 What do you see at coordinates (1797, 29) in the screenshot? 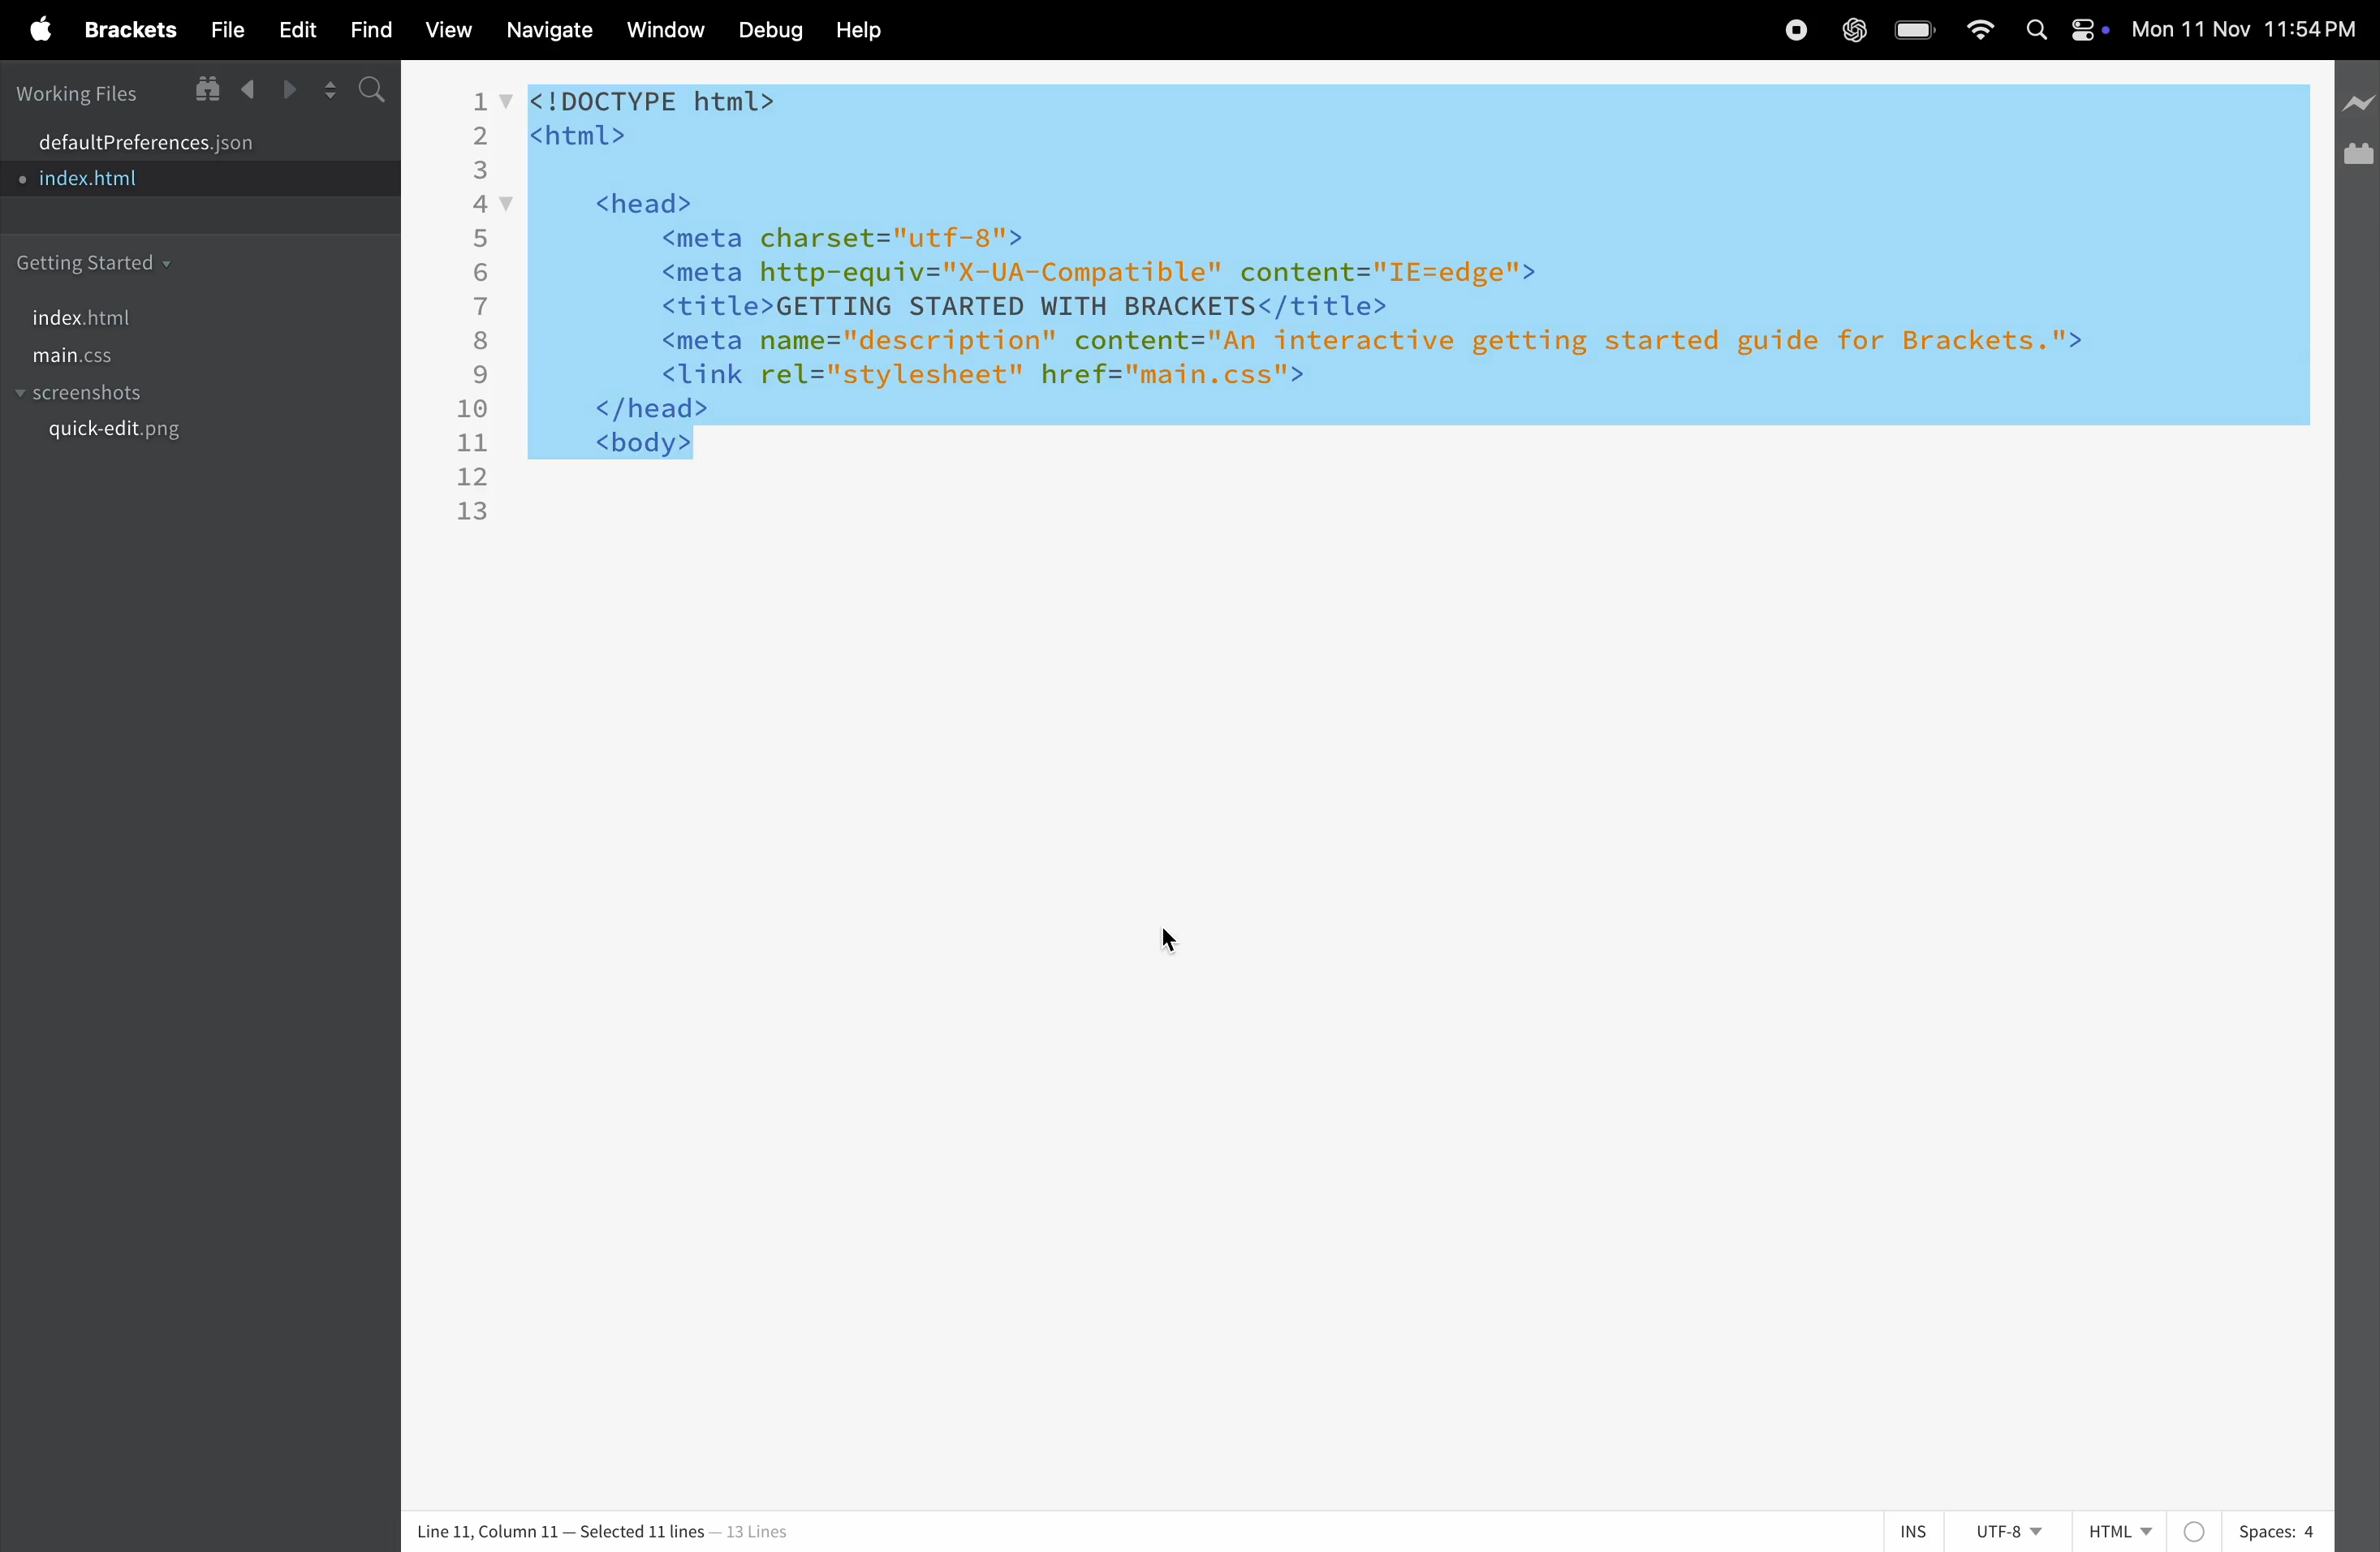
I see `record` at bounding box center [1797, 29].